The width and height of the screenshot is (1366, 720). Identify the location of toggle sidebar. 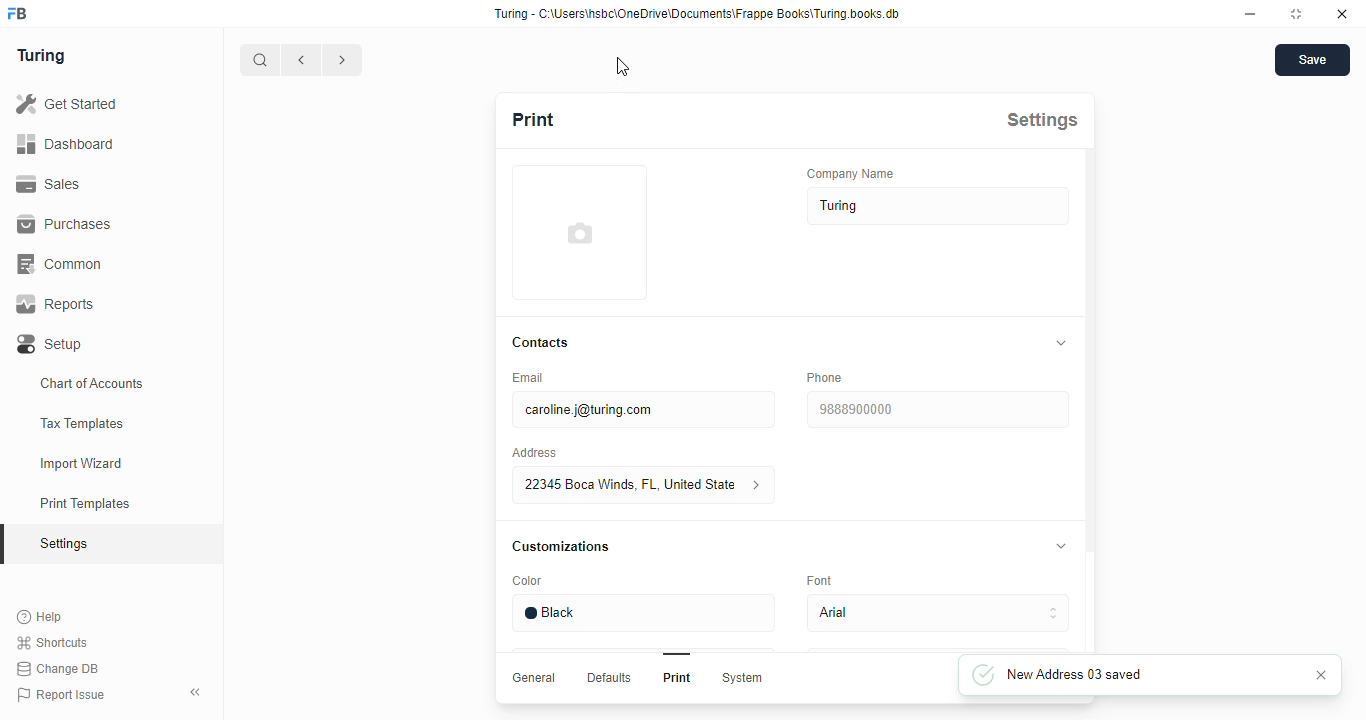
(198, 691).